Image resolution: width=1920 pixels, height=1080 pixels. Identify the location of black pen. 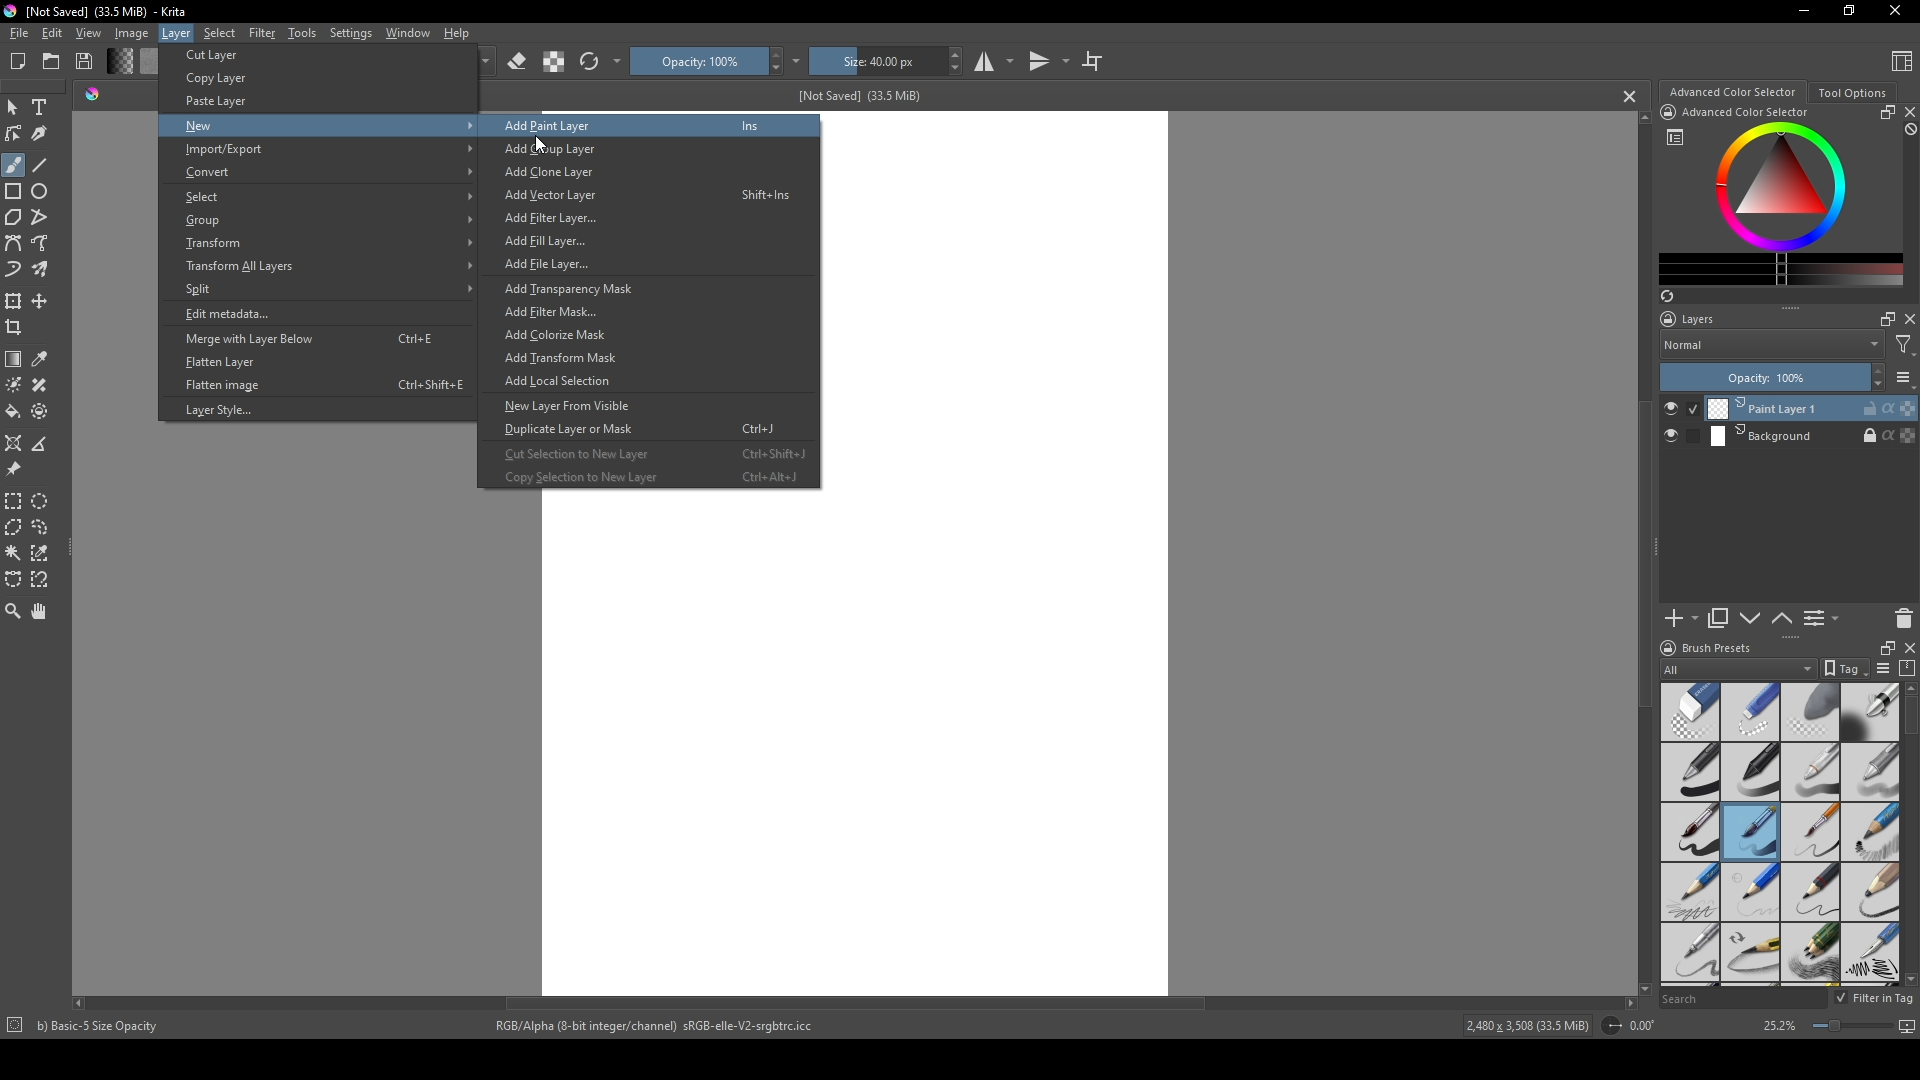
(1751, 772).